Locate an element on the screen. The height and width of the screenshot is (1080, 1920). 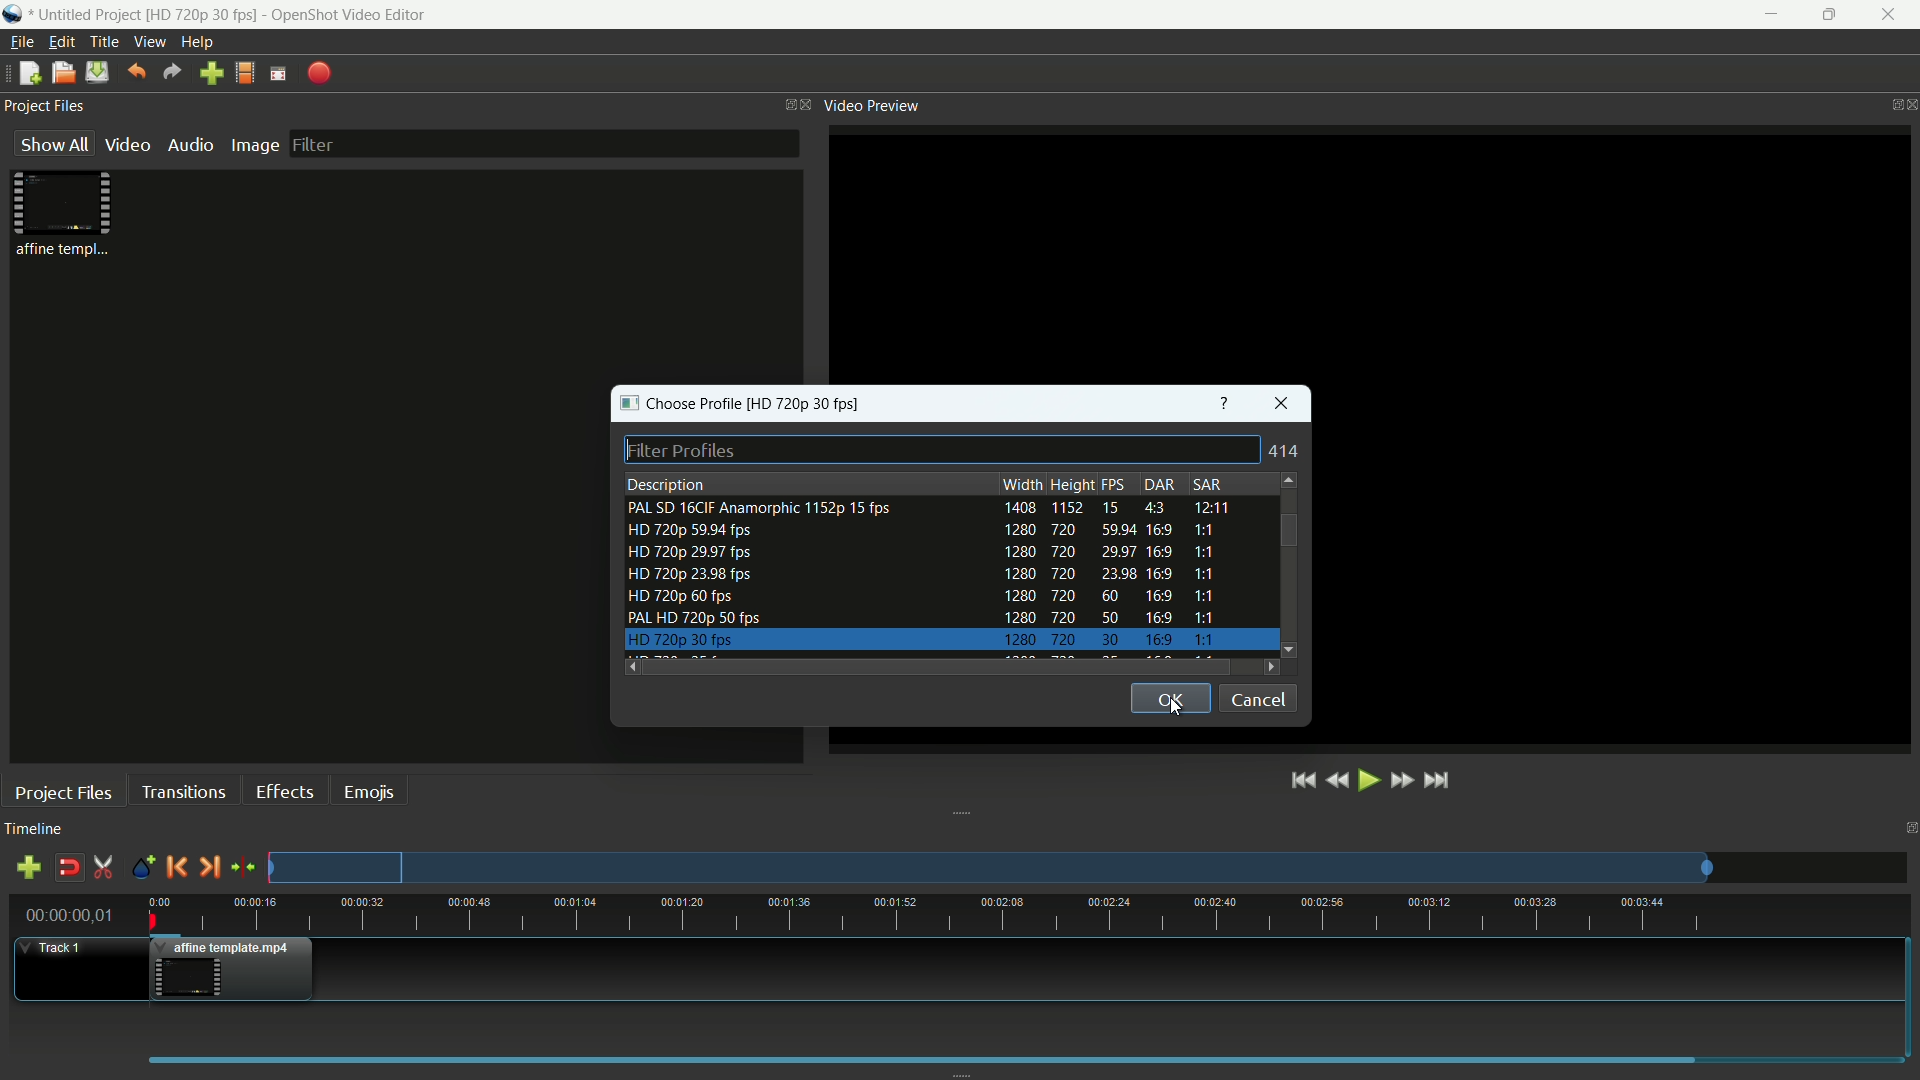
video preview is located at coordinates (872, 105).